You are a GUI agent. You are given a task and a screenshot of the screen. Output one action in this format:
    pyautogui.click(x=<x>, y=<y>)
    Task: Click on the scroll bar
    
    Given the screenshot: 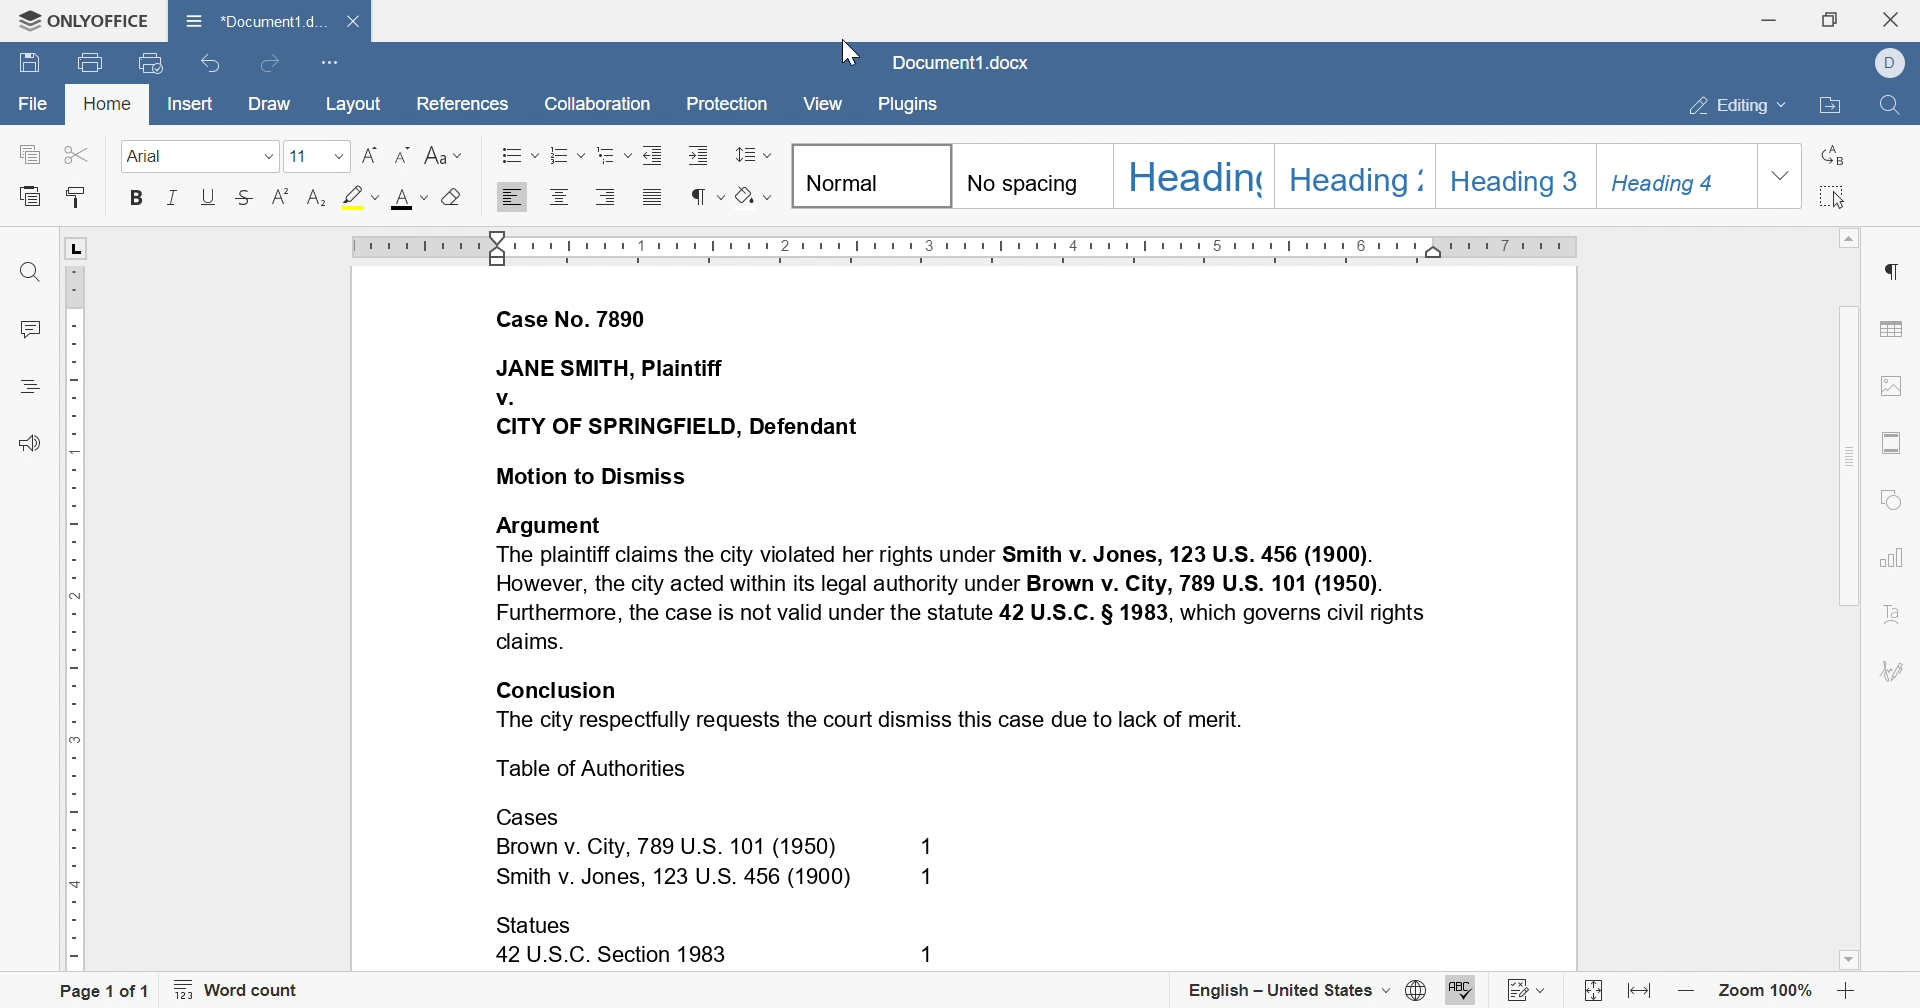 What is the action you would take?
    pyautogui.click(x=1845, y=389)
    